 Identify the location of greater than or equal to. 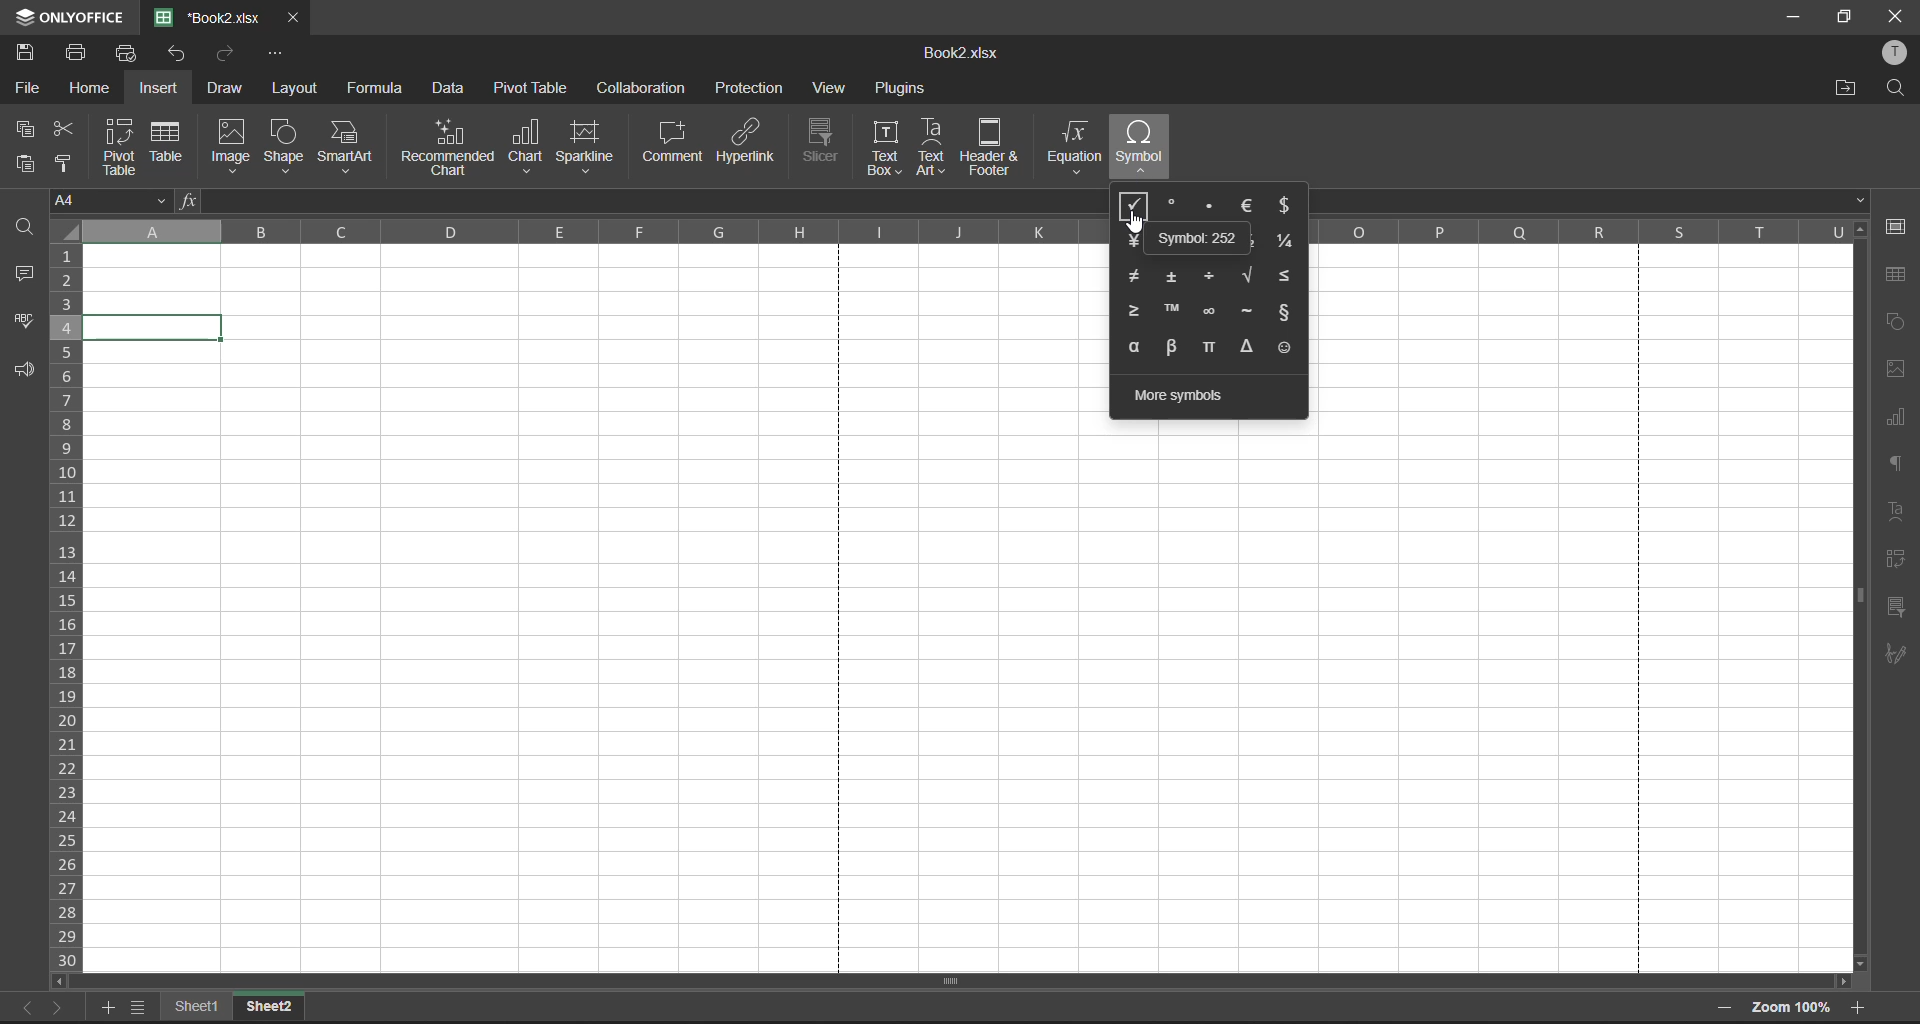
(1136, 312).